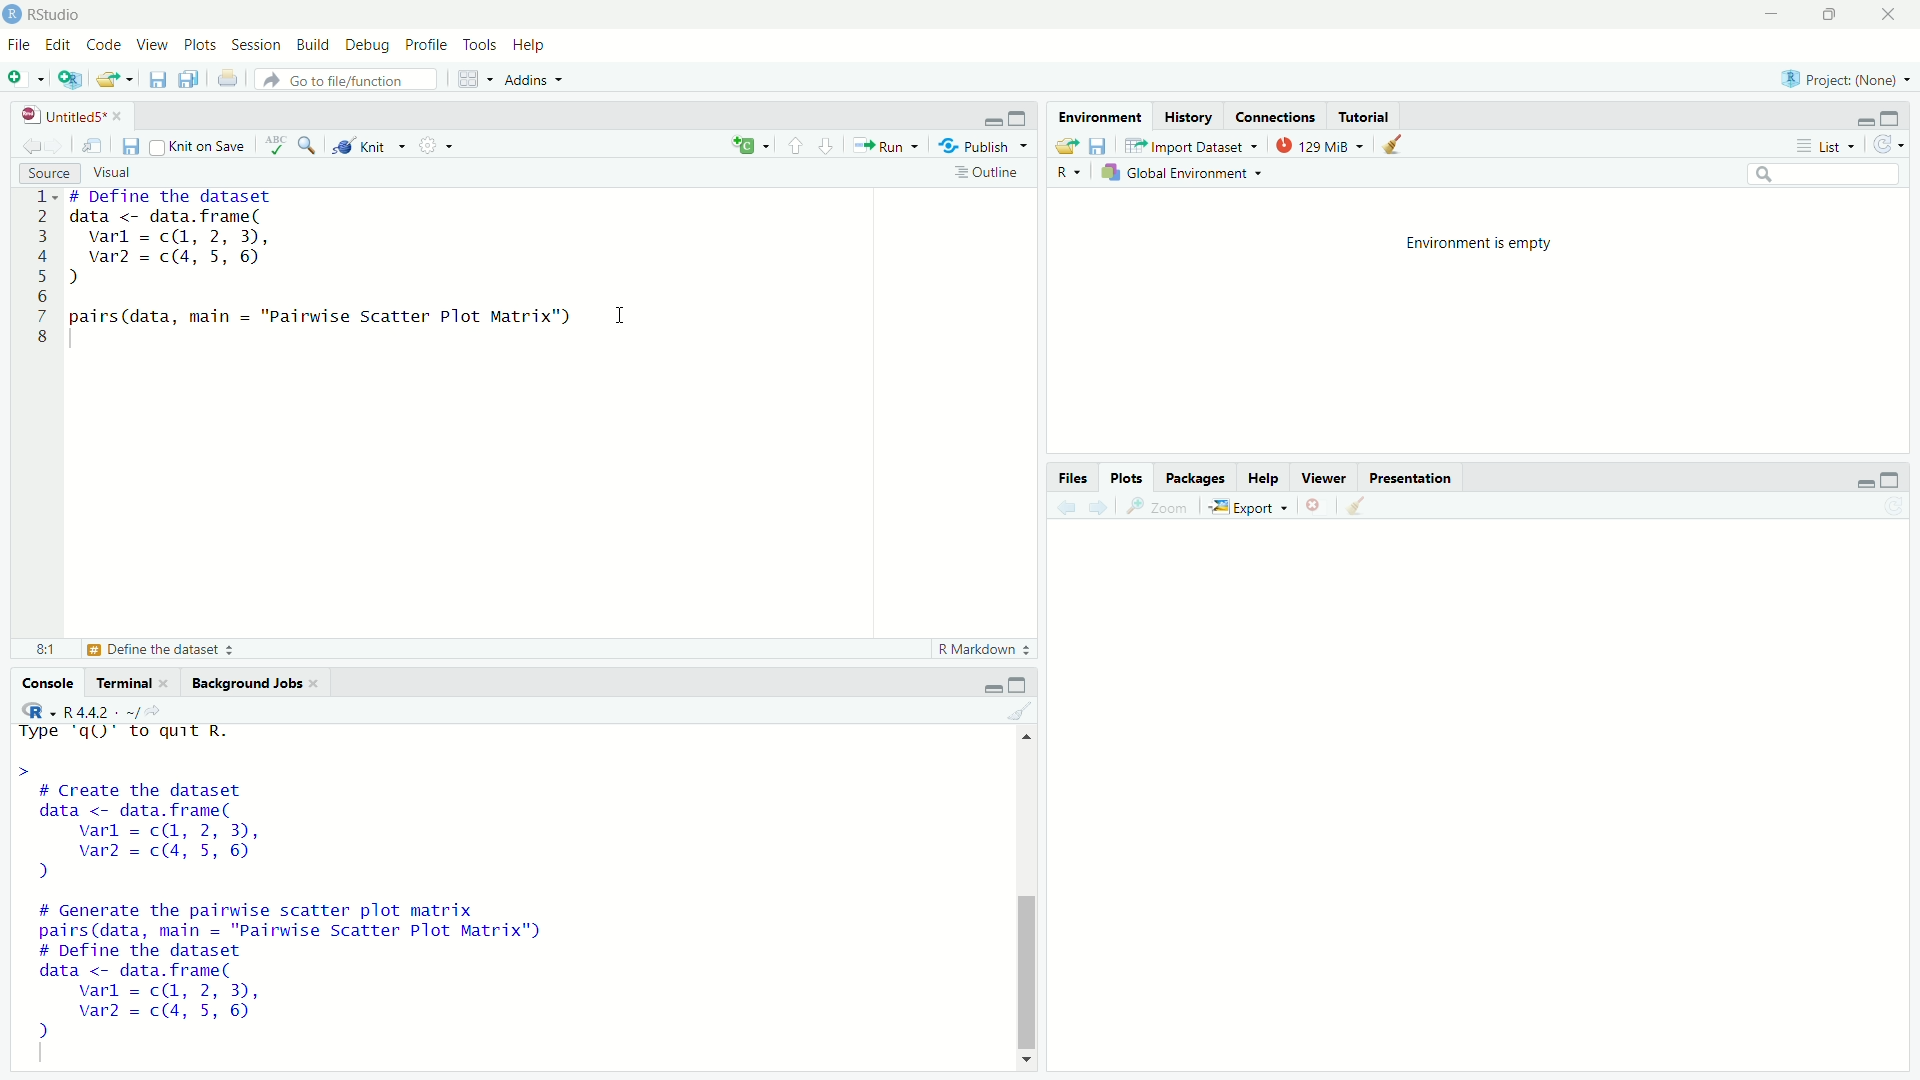 Image resolution: width=1920 pixels, height=1080 pixels. What do you see at coordinates (992, 120) in the screenshot?
I see `Minimize` at bounding box center [992, 120].